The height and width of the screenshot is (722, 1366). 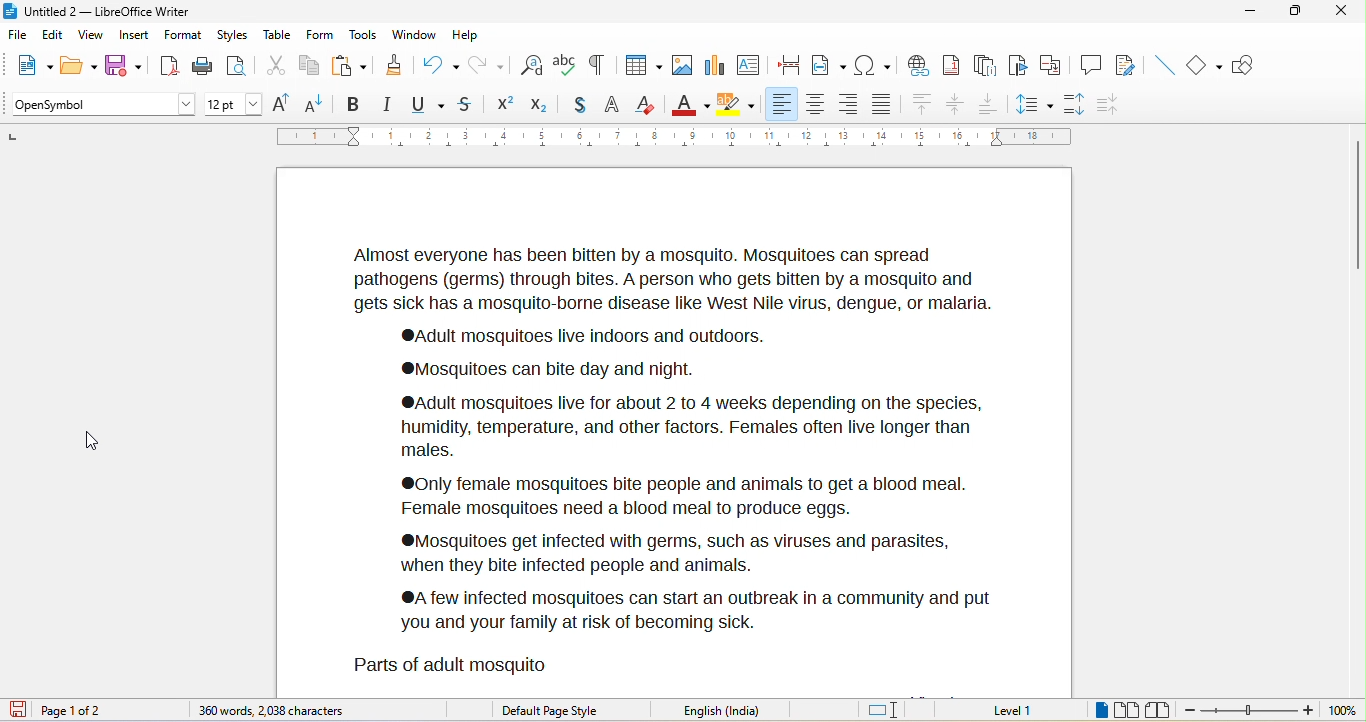 What do you see at coordinates (17, 36) in the screenshot?
I see `file` at bounding box center [17, 36].